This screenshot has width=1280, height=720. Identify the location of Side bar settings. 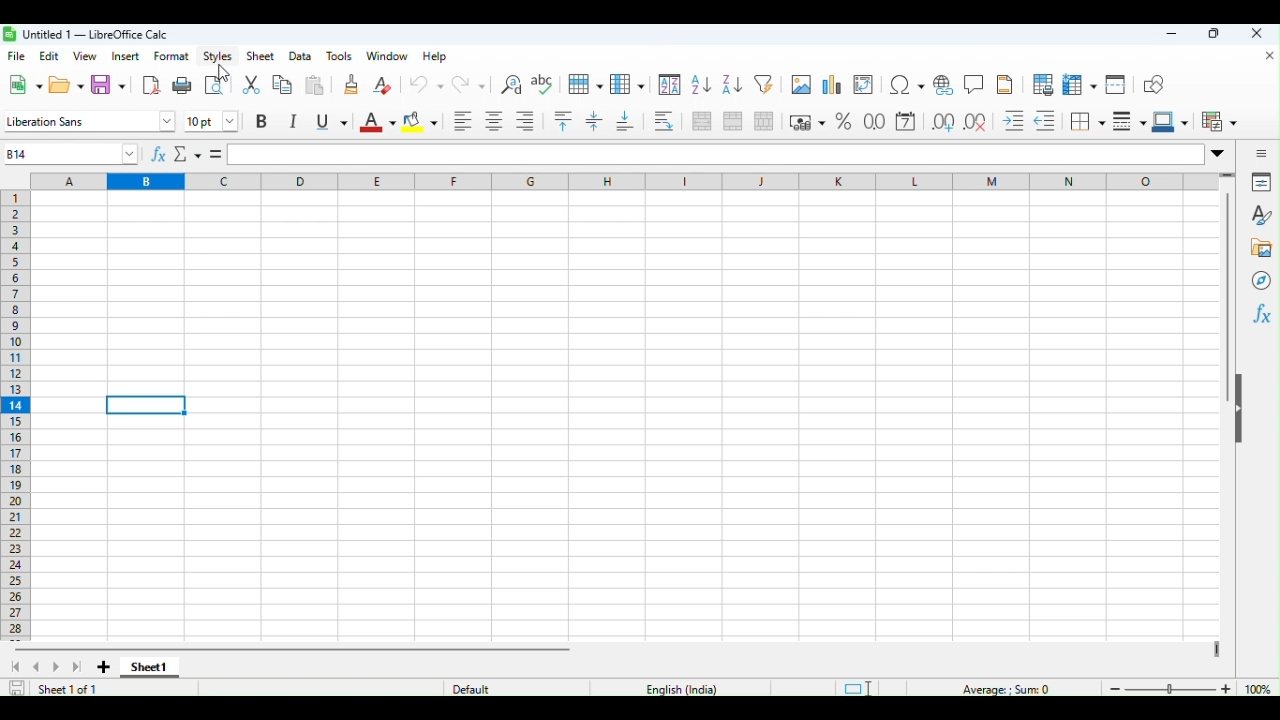
(1262, 152).